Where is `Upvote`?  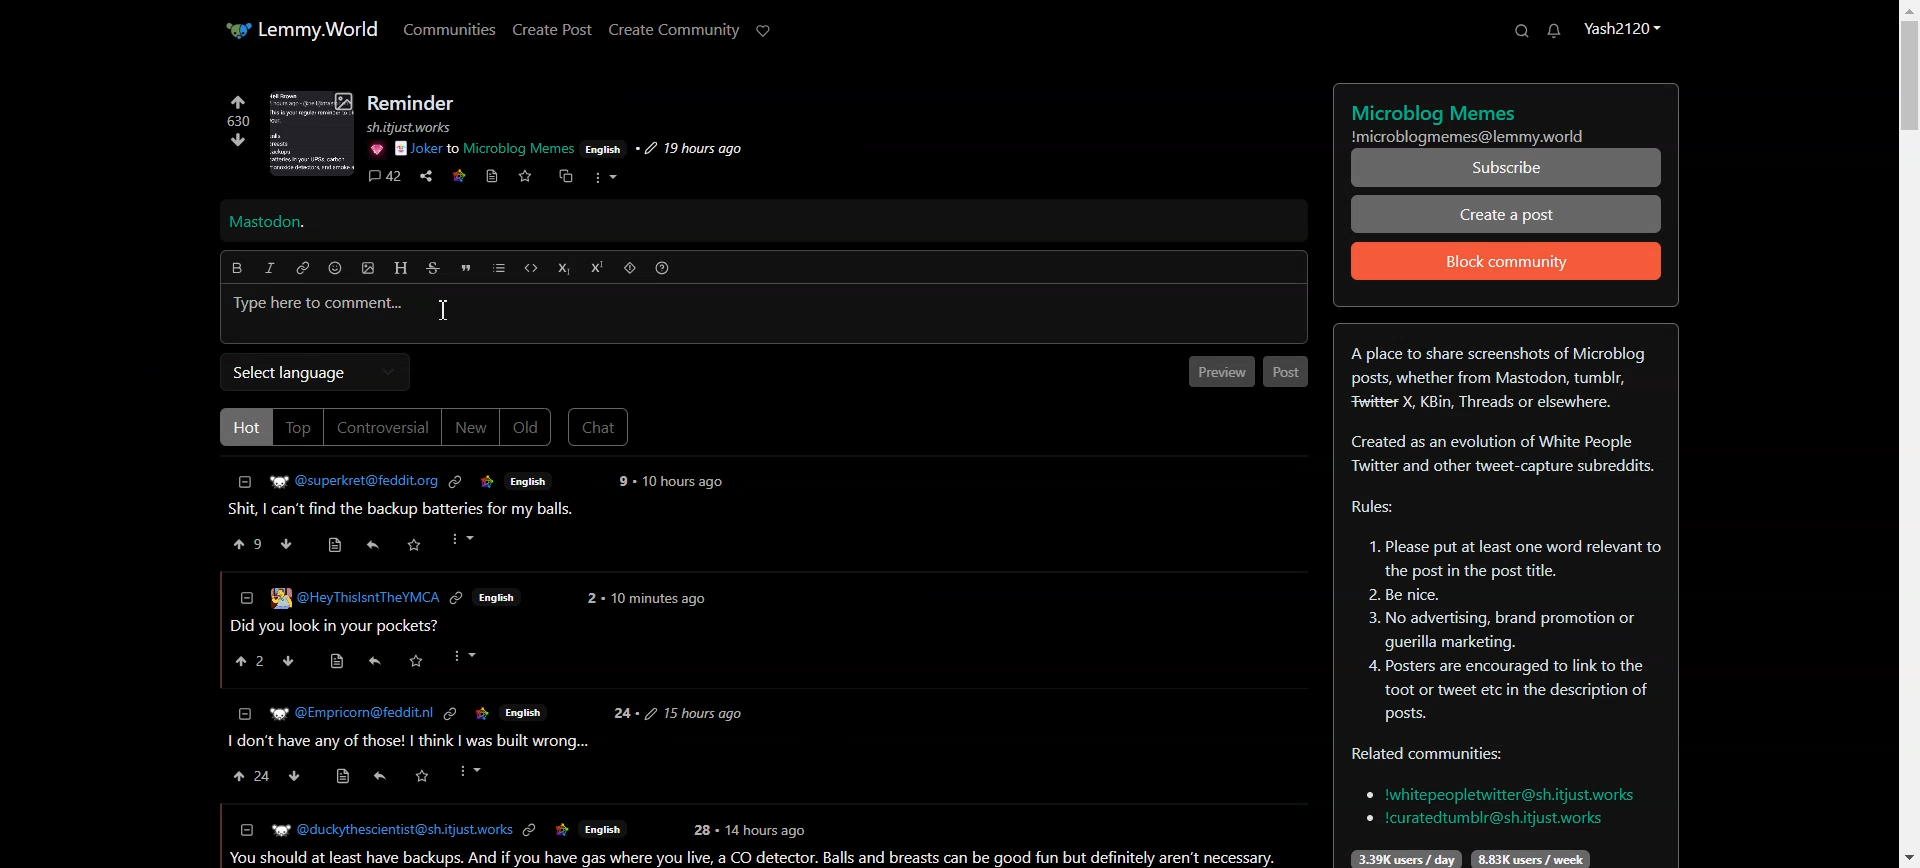
Upvote is located at coordinates (249, 543).